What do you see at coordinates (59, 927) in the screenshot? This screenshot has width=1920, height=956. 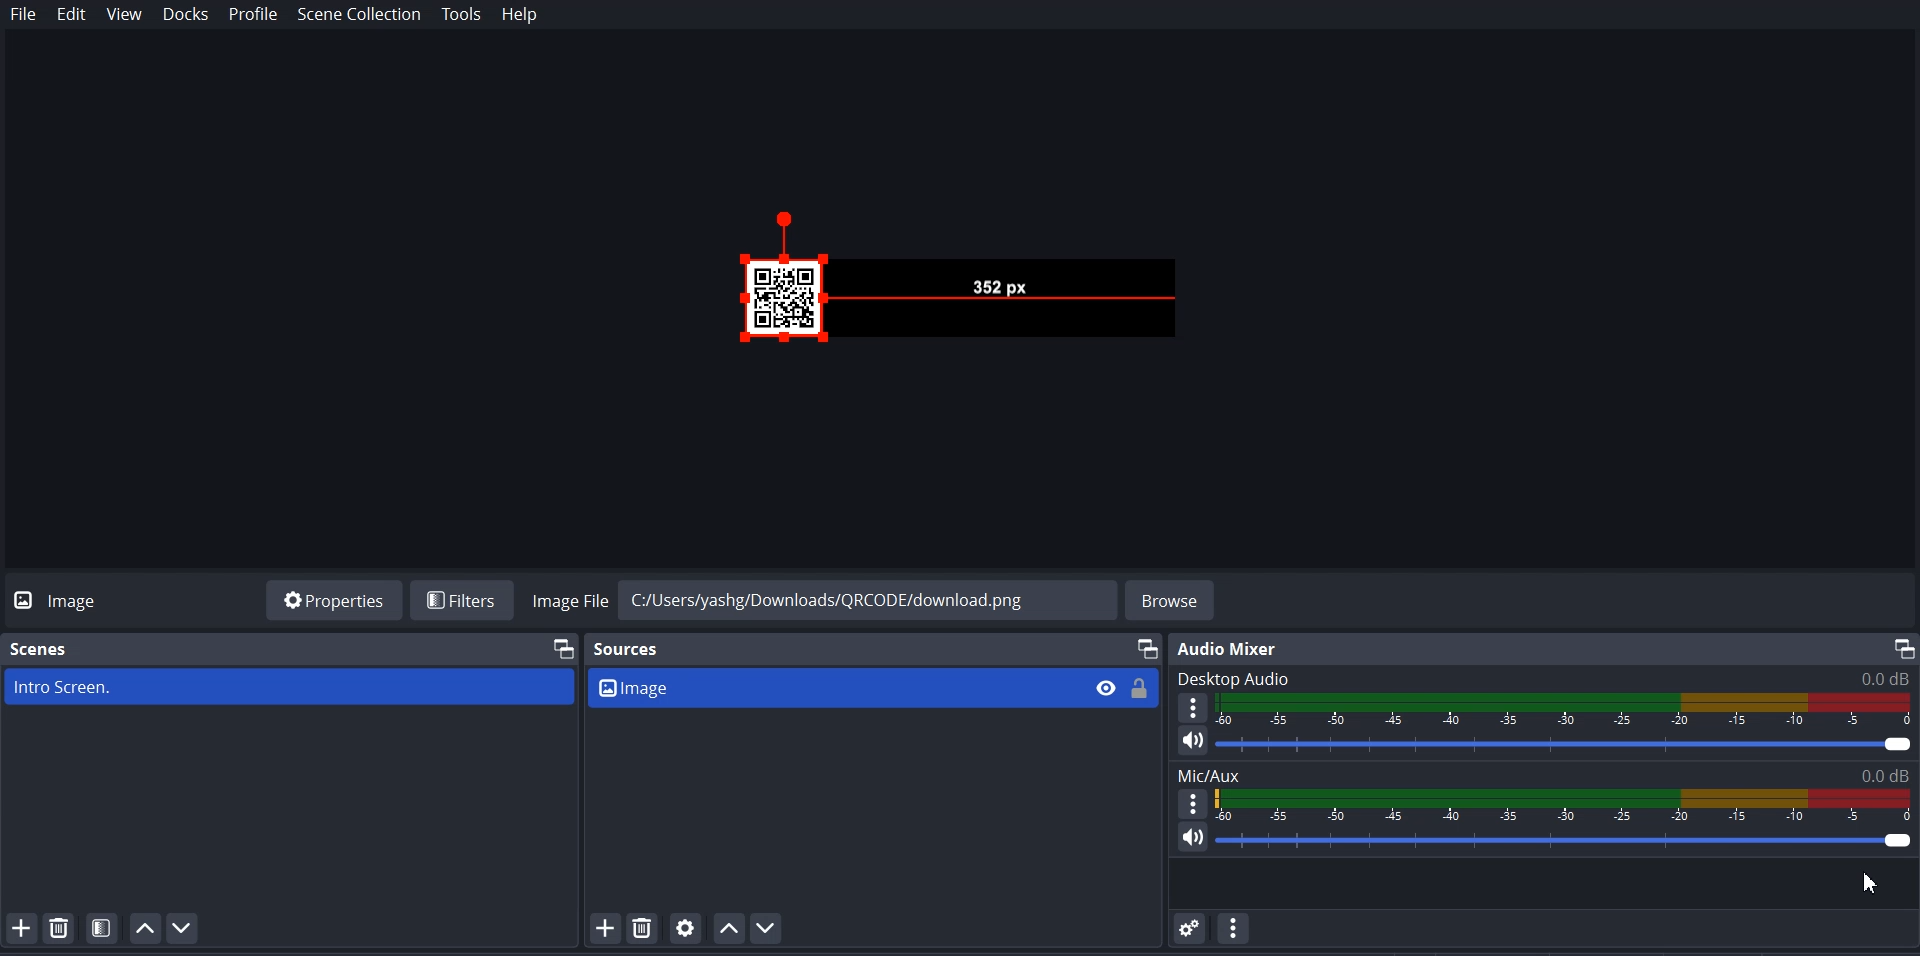 I see `Remove selected Scene` at bounding box center [59, 927].